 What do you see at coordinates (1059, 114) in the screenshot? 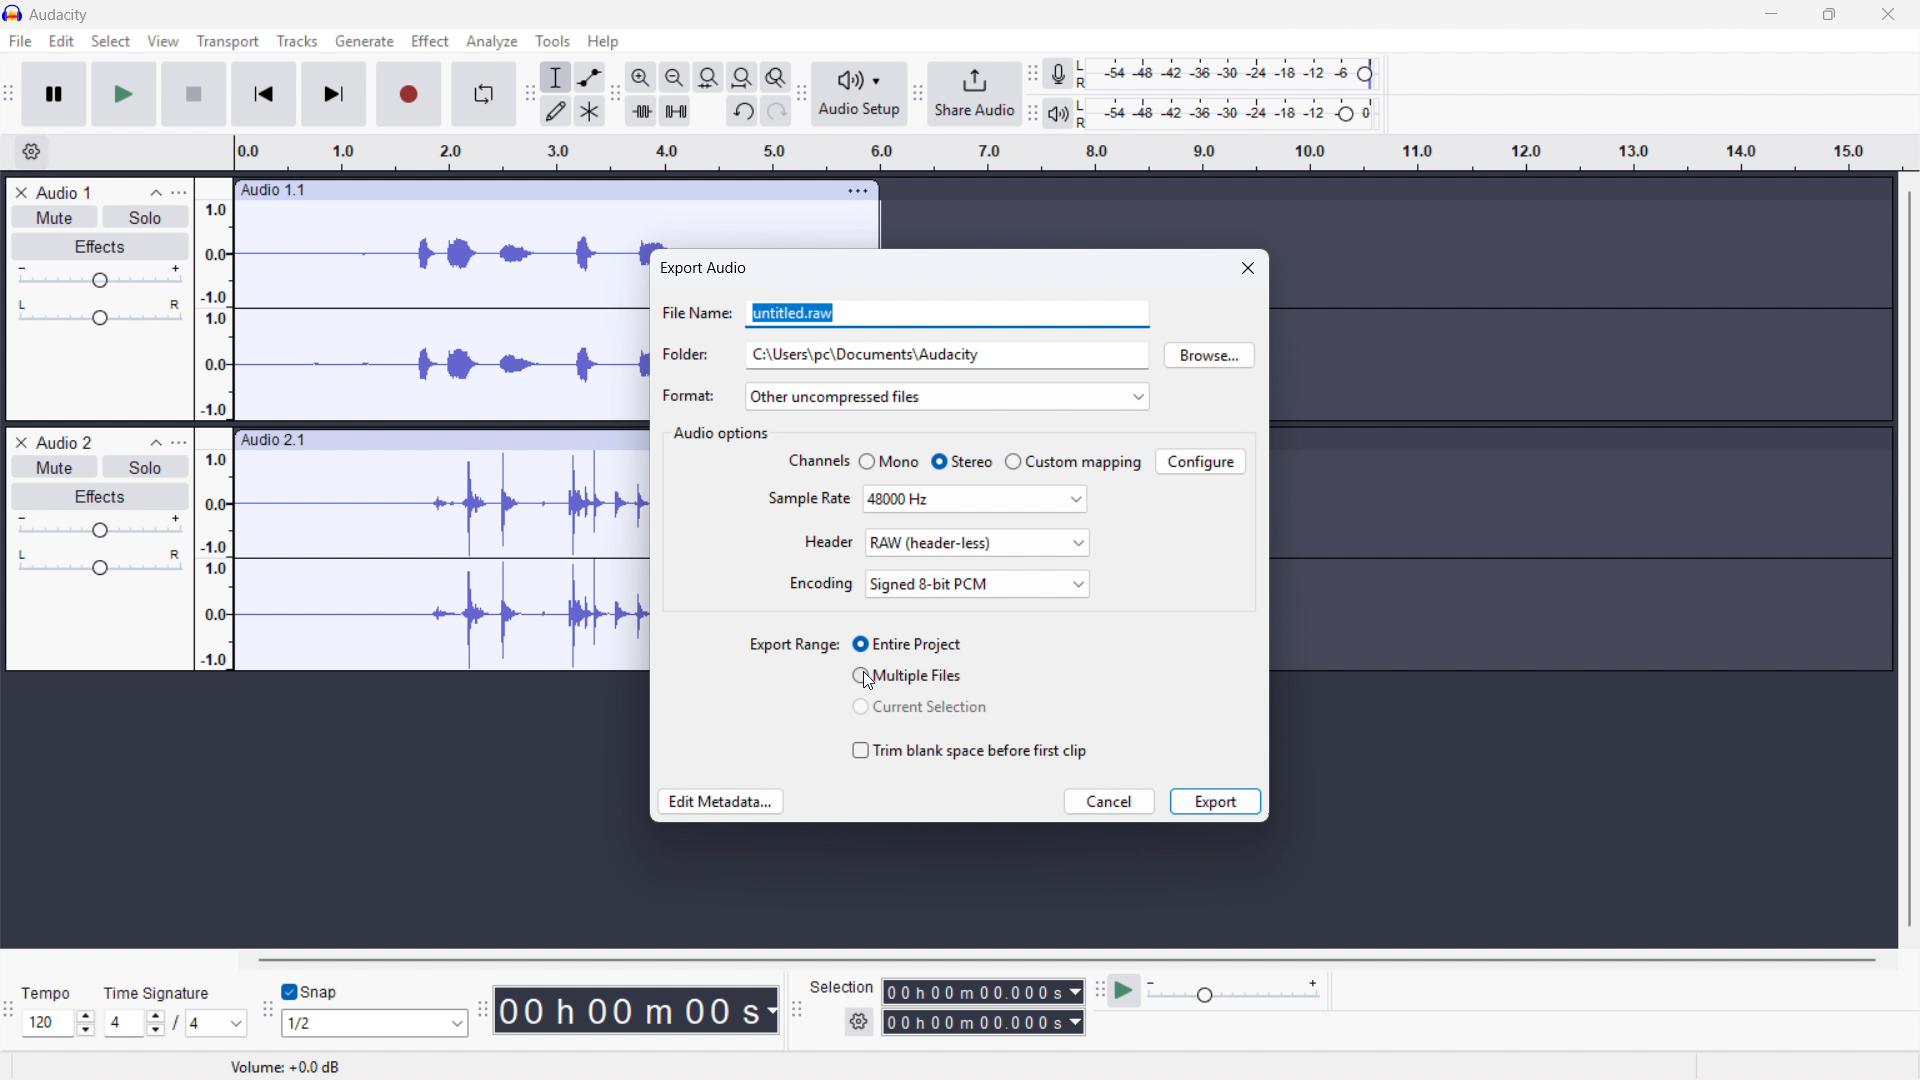
I see ` Playback metre` at bounding box center [1059, 114].